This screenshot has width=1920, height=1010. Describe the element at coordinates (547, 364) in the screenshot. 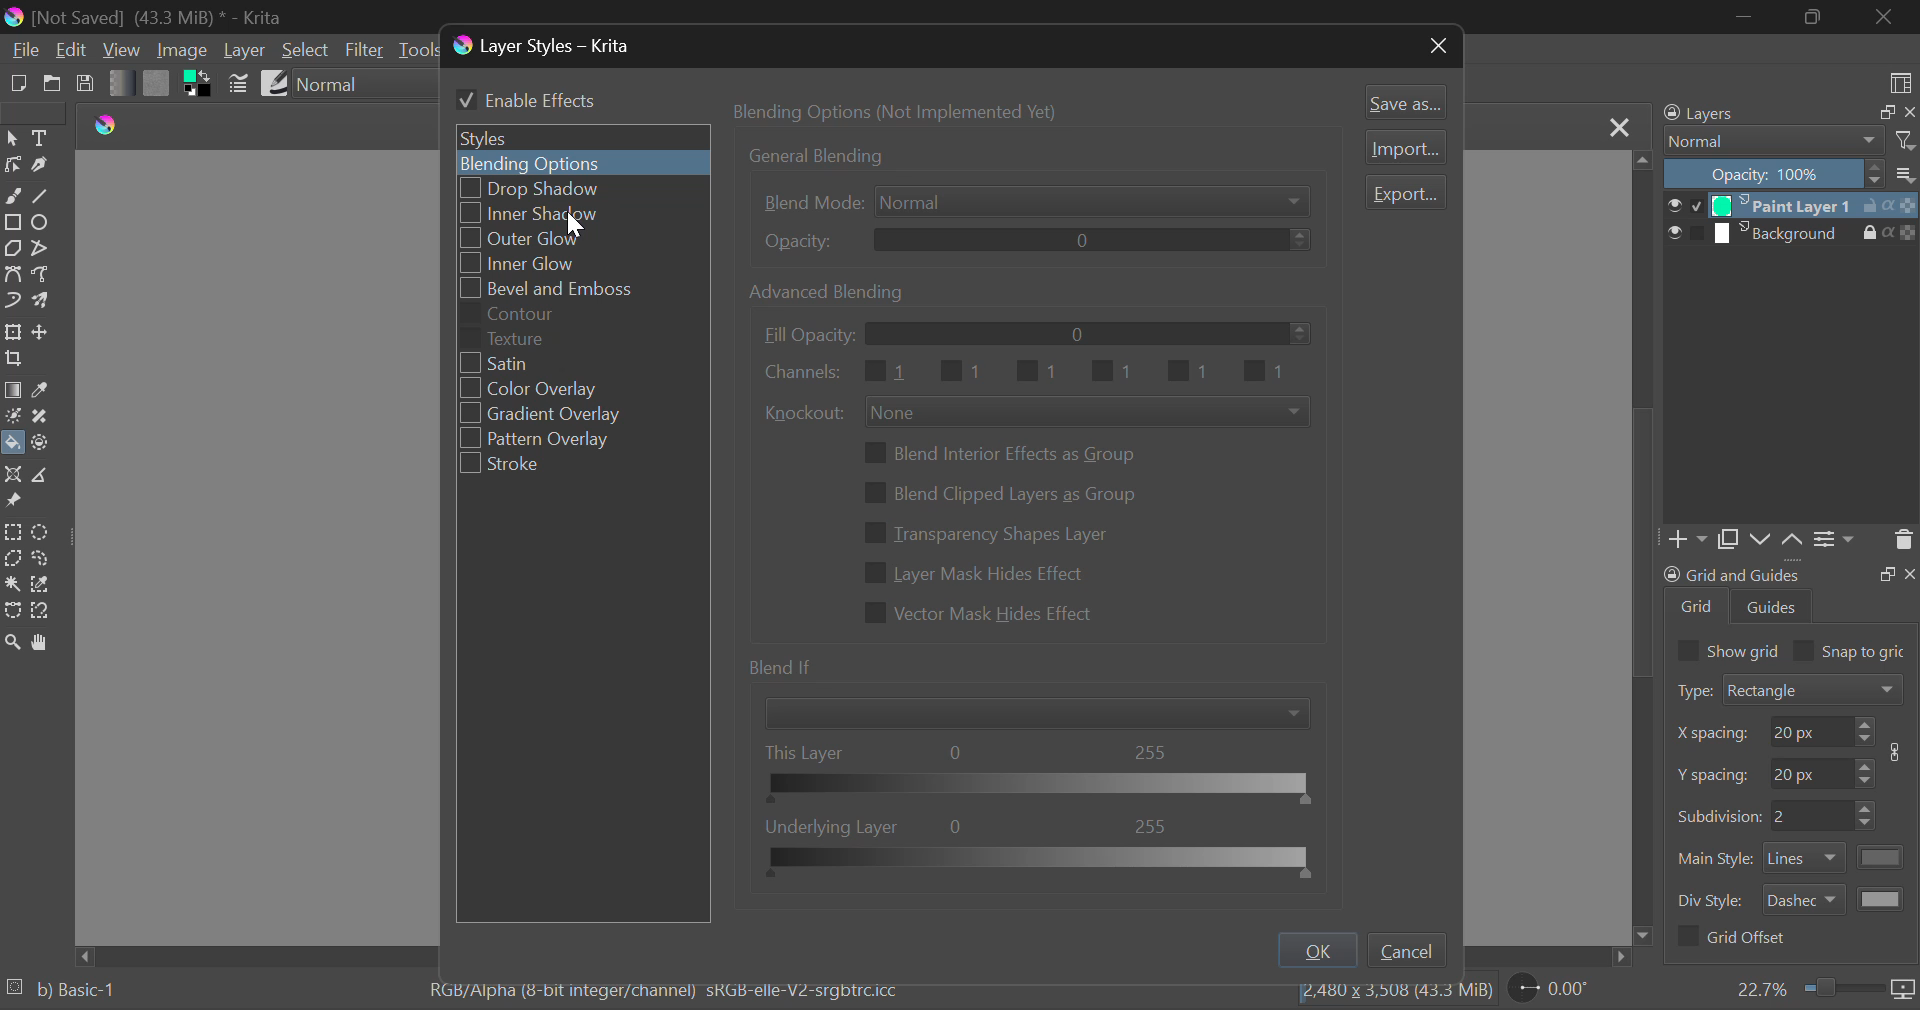

I see `Satin` at that location.